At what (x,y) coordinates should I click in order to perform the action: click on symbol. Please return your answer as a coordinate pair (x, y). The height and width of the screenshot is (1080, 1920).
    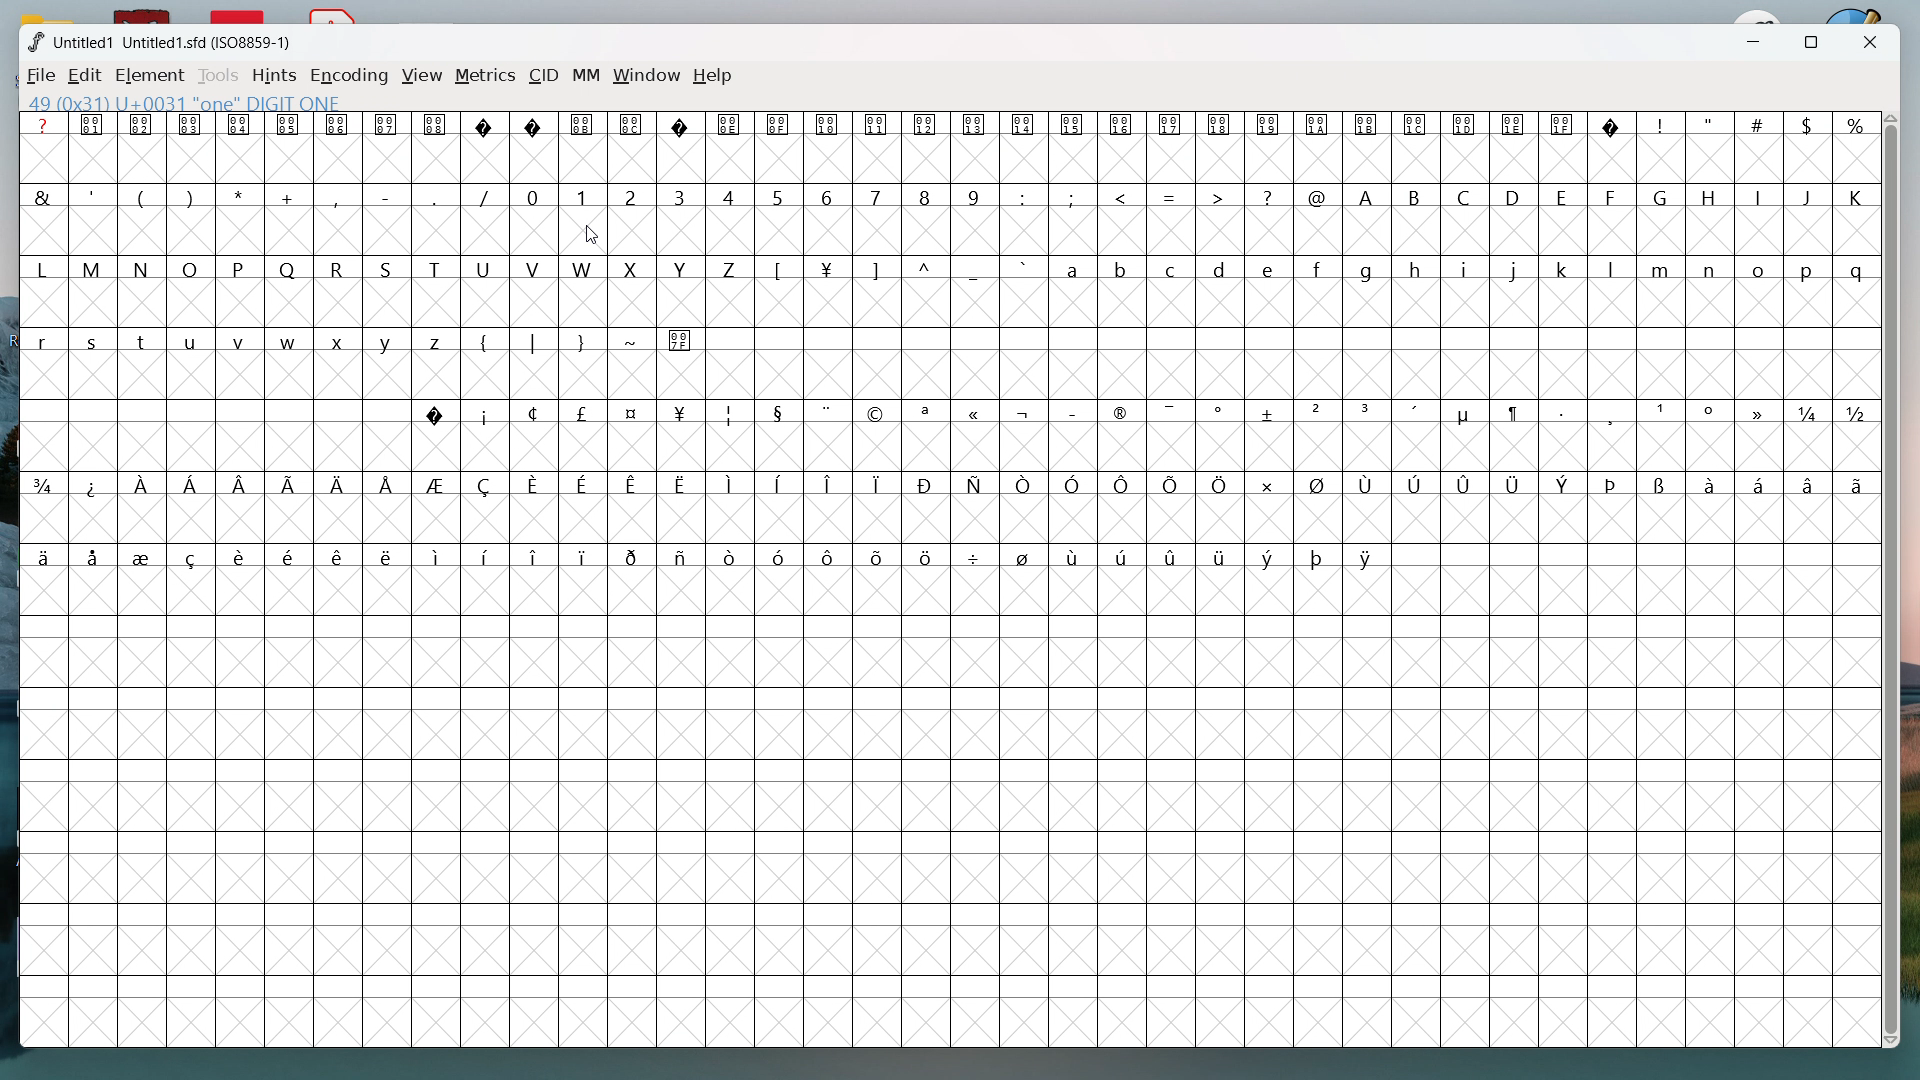
    Looking at the image, I should click on (634, 123).